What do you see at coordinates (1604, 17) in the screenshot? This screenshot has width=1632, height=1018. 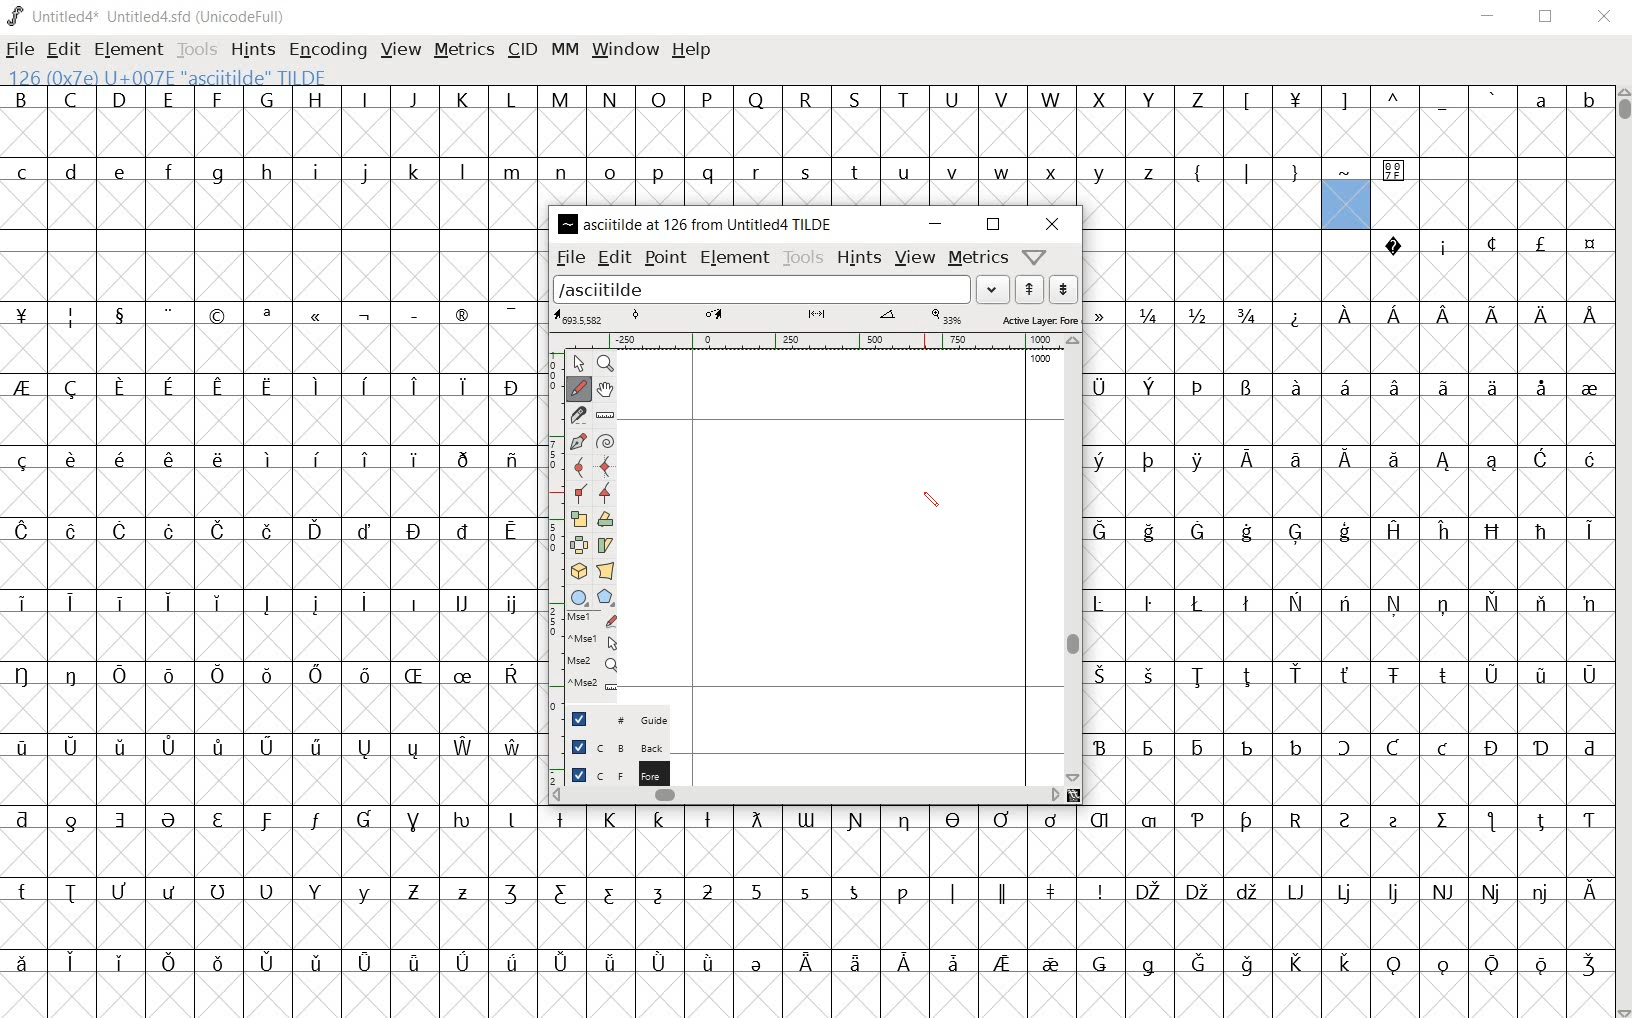 I see `CLOSE` at bounding box center [1604, 17].